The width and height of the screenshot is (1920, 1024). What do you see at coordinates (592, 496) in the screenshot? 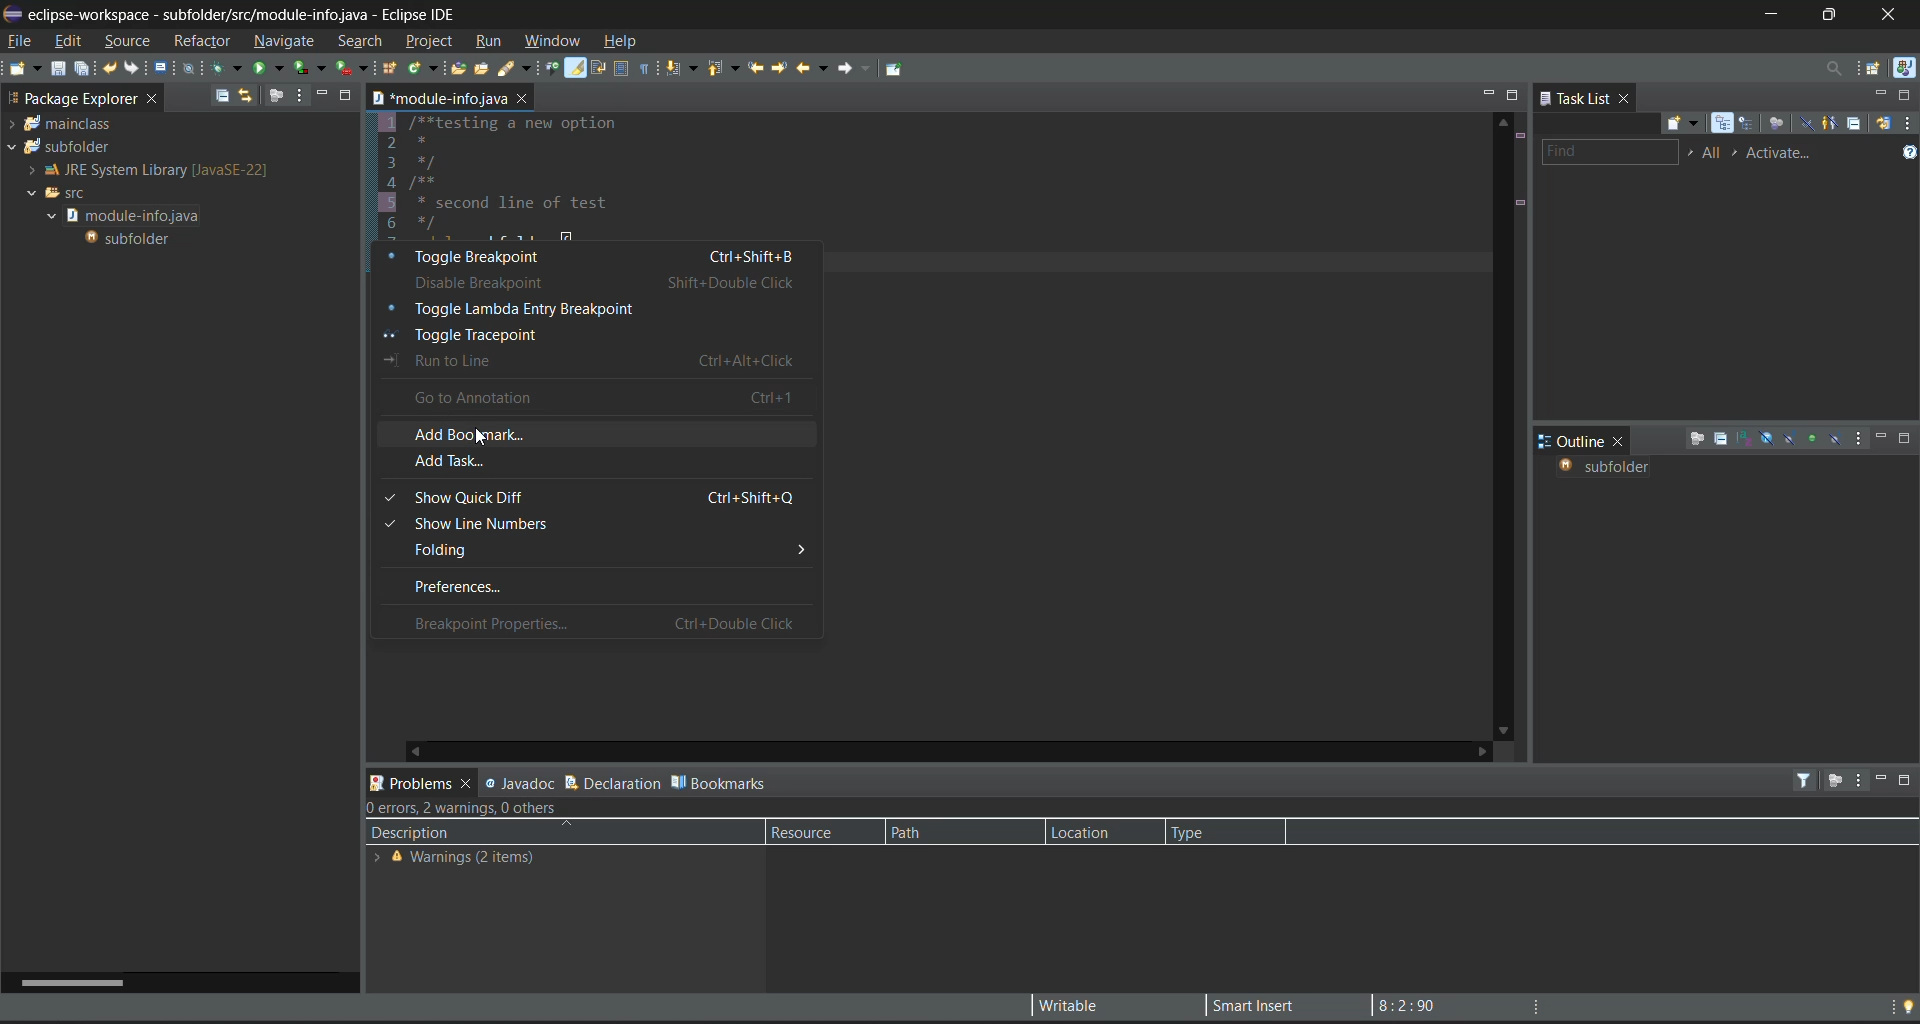
I see `show quick diff` at bounding box center [592, 496].